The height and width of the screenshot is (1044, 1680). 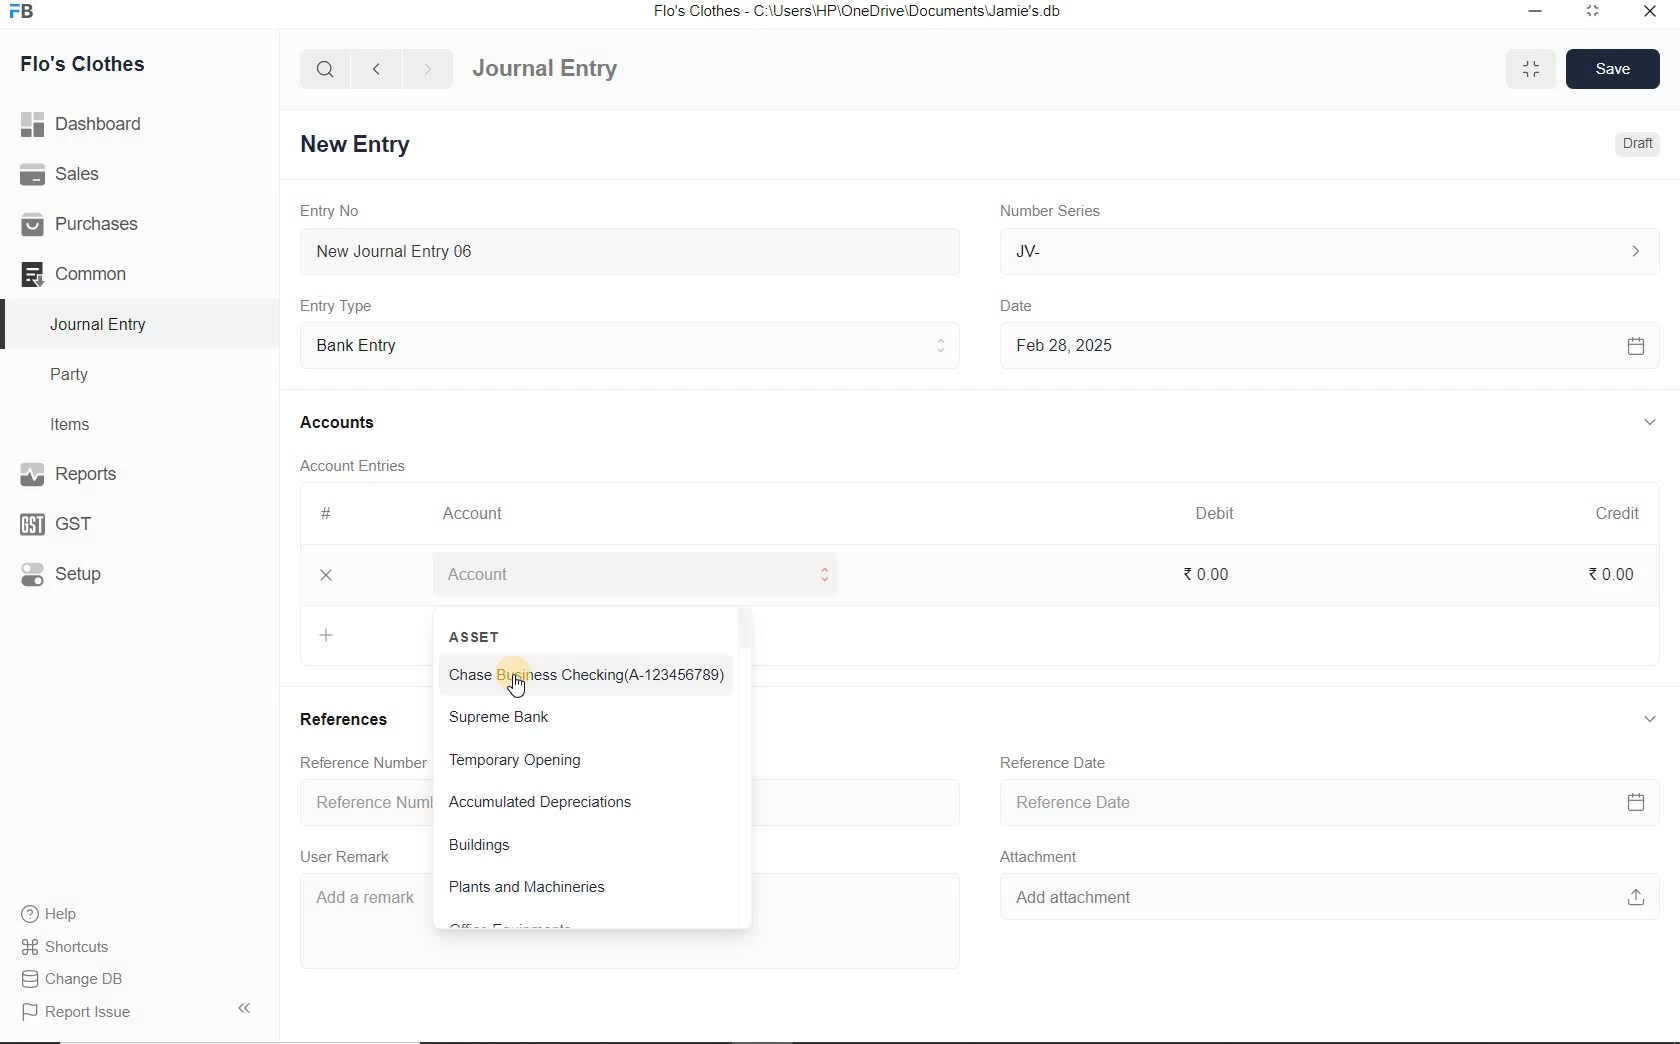 I want to click on collapse, so click(x=1648, y=718).